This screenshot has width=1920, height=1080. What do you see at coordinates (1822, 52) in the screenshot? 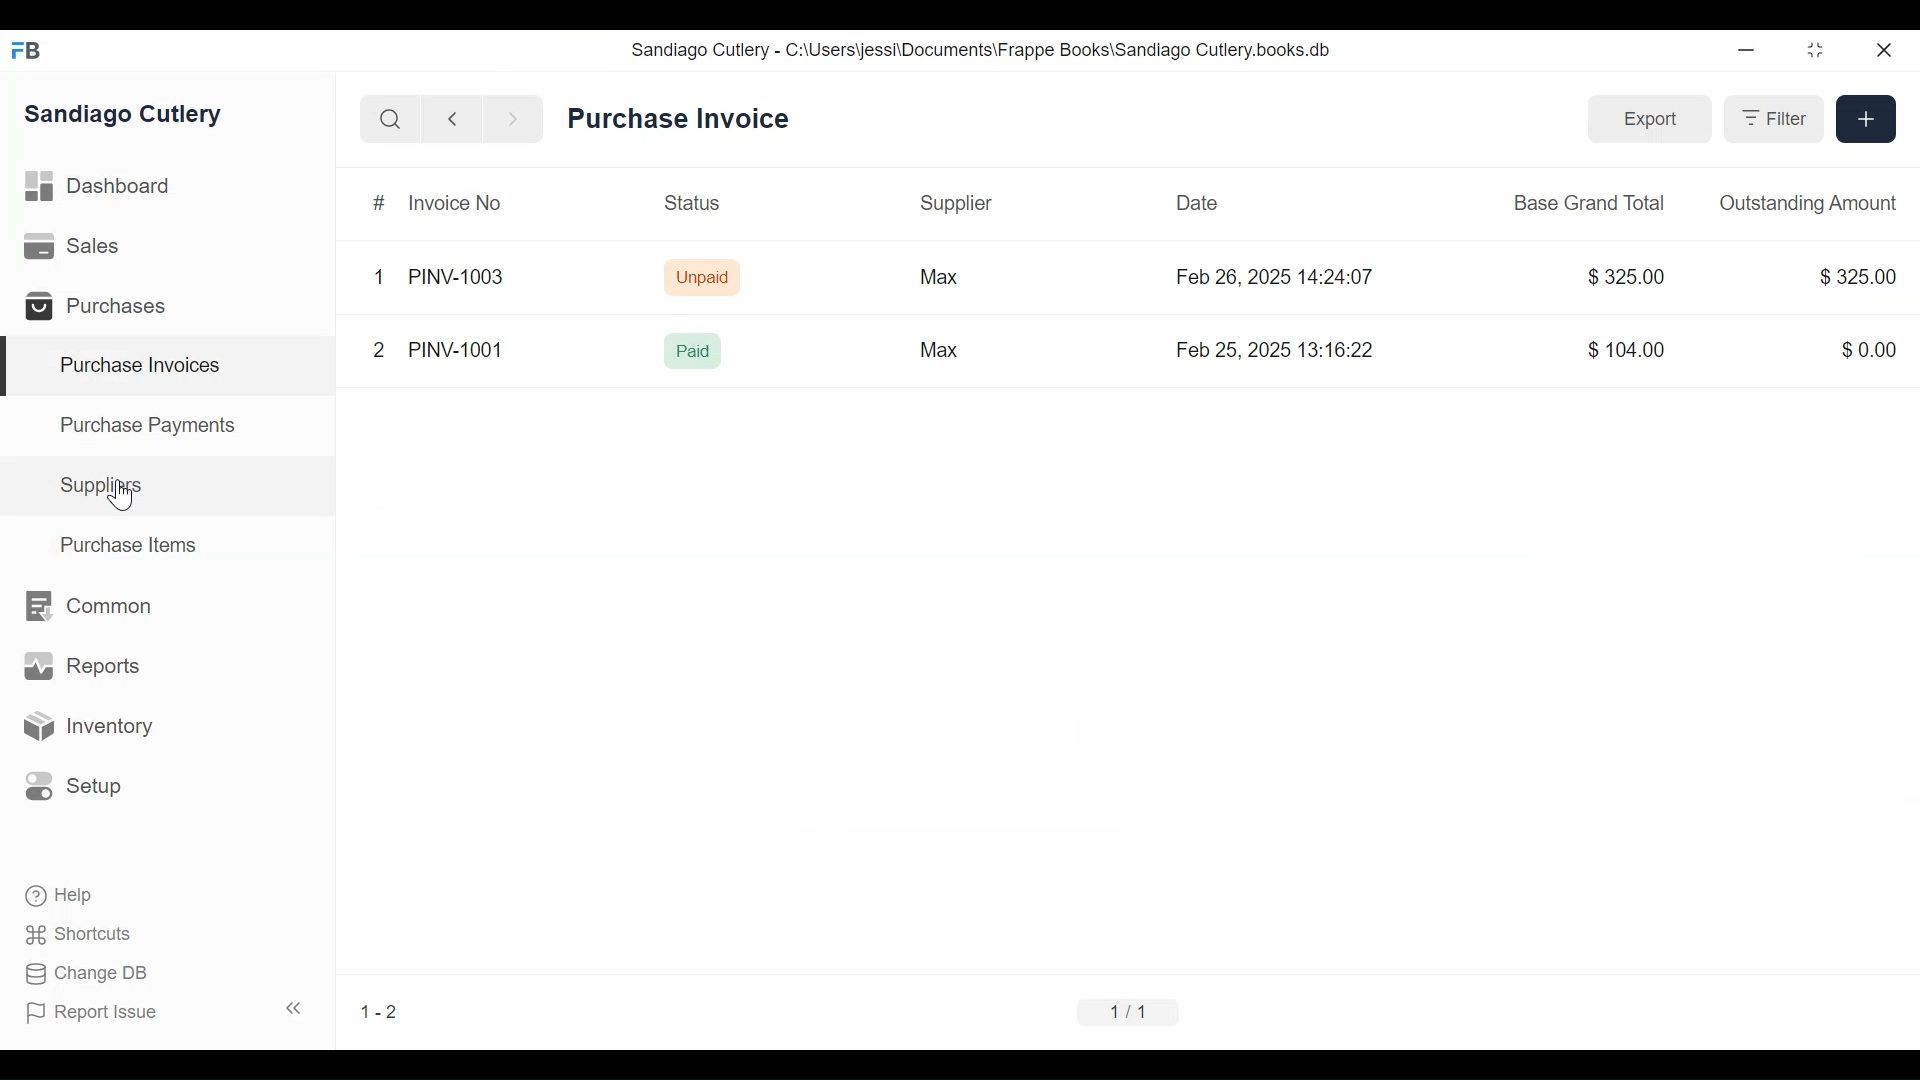
I see `maximize` at bounding box center [1822, 52].